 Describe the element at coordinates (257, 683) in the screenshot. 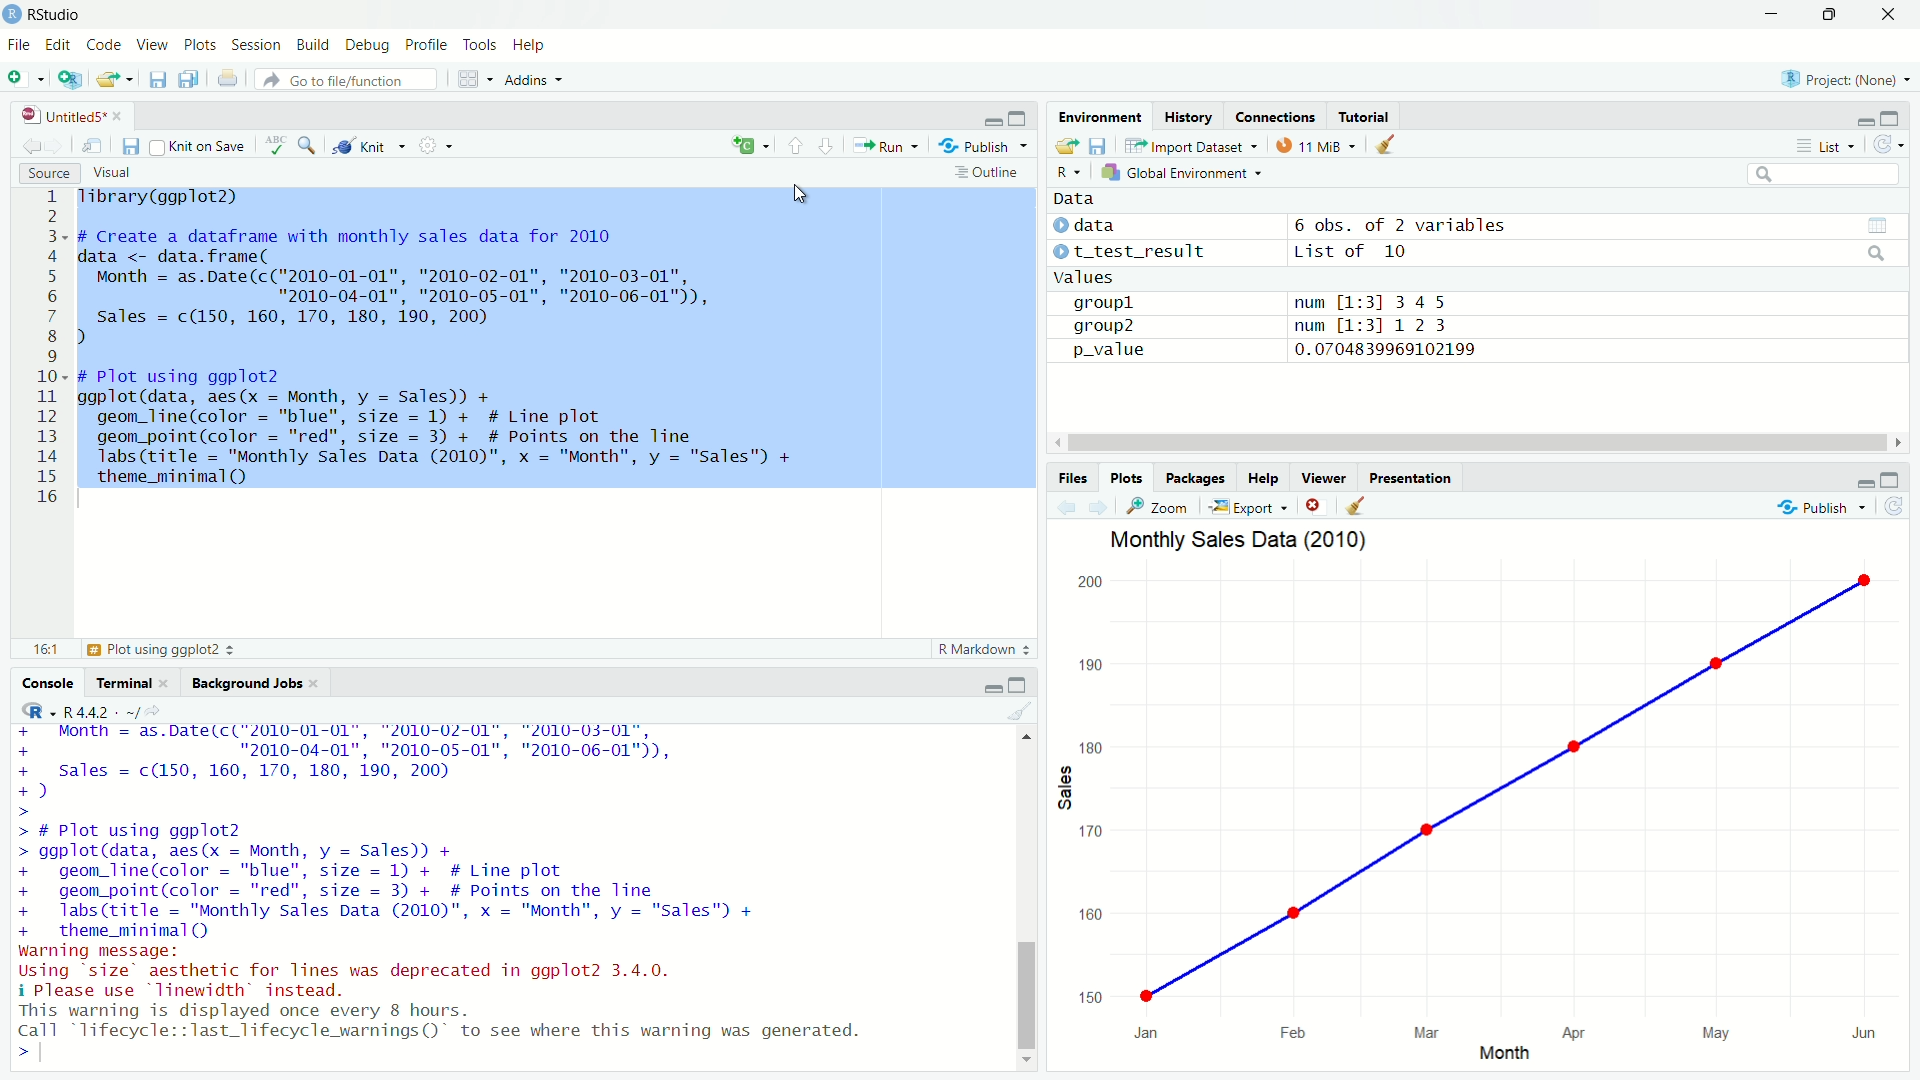

I see `Background Jobs` at that location.